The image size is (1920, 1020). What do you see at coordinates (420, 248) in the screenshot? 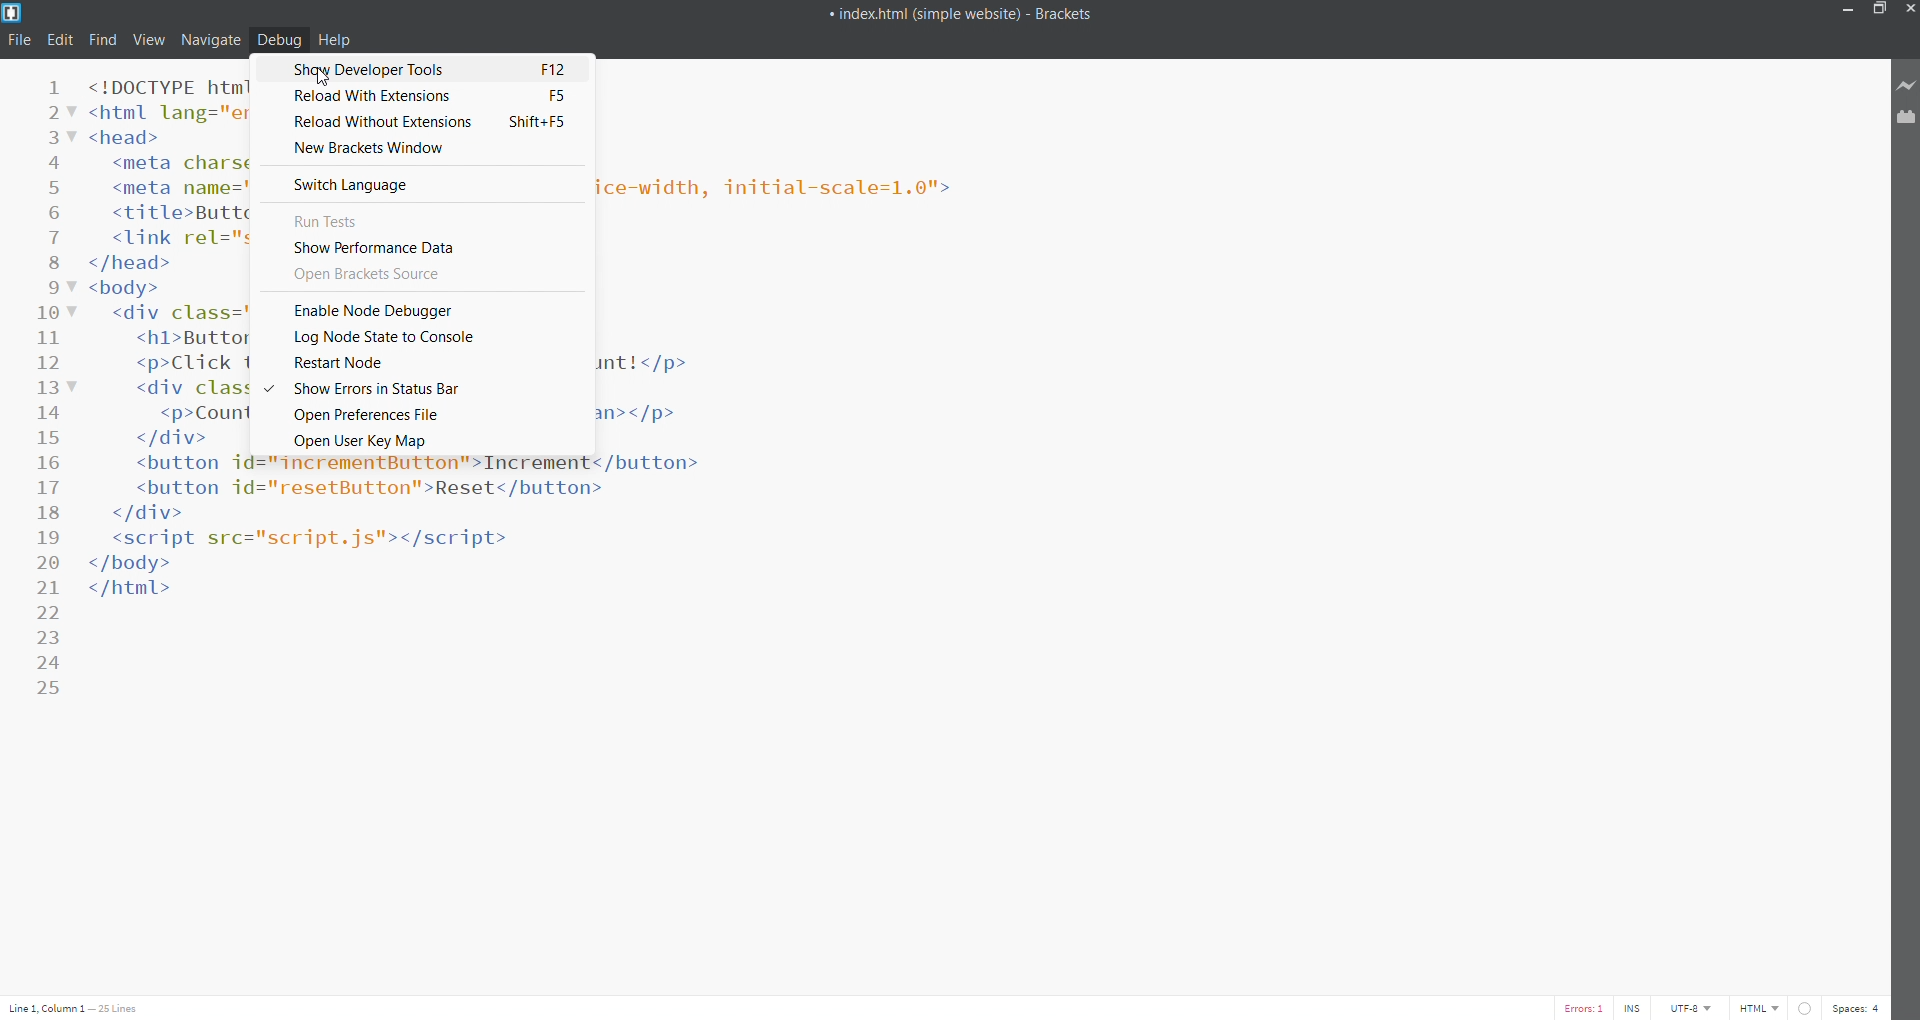
I see `show performance data` at bounding box center [420, 248].